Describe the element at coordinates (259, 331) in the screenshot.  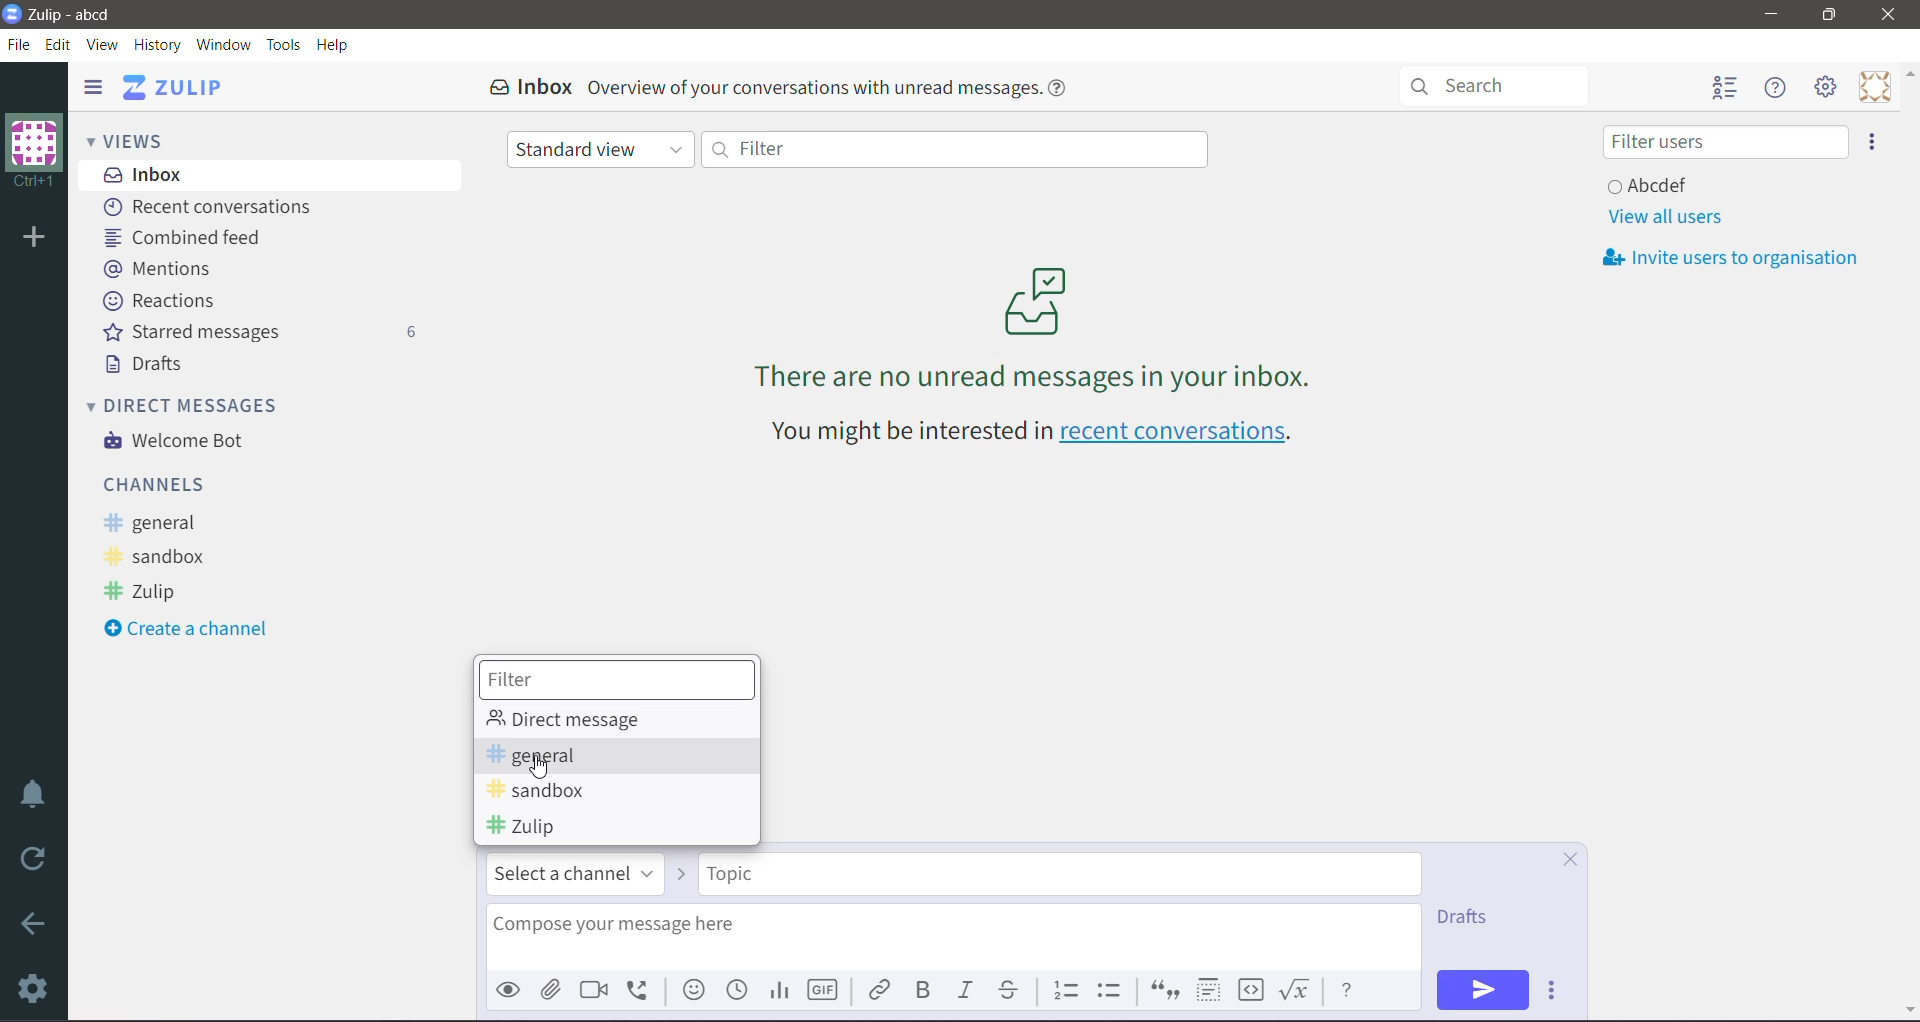
I see `Starred messages` at that location.